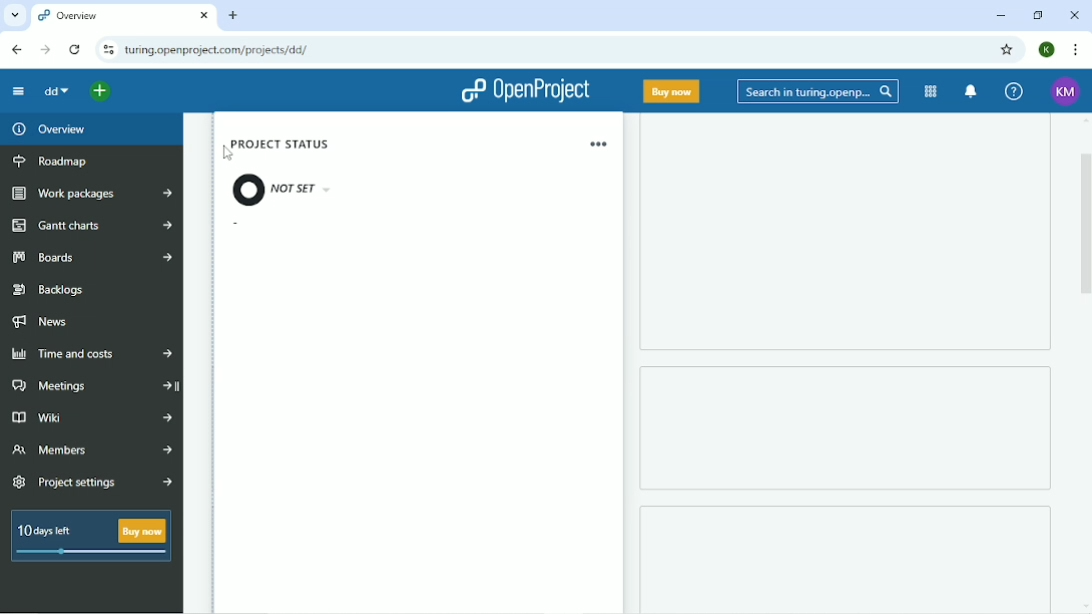 The image size is (1092, 614). What do you see at coordinates (92, 482) in the screenshot?
I see `Project settings` at bounding box center [92, 482].